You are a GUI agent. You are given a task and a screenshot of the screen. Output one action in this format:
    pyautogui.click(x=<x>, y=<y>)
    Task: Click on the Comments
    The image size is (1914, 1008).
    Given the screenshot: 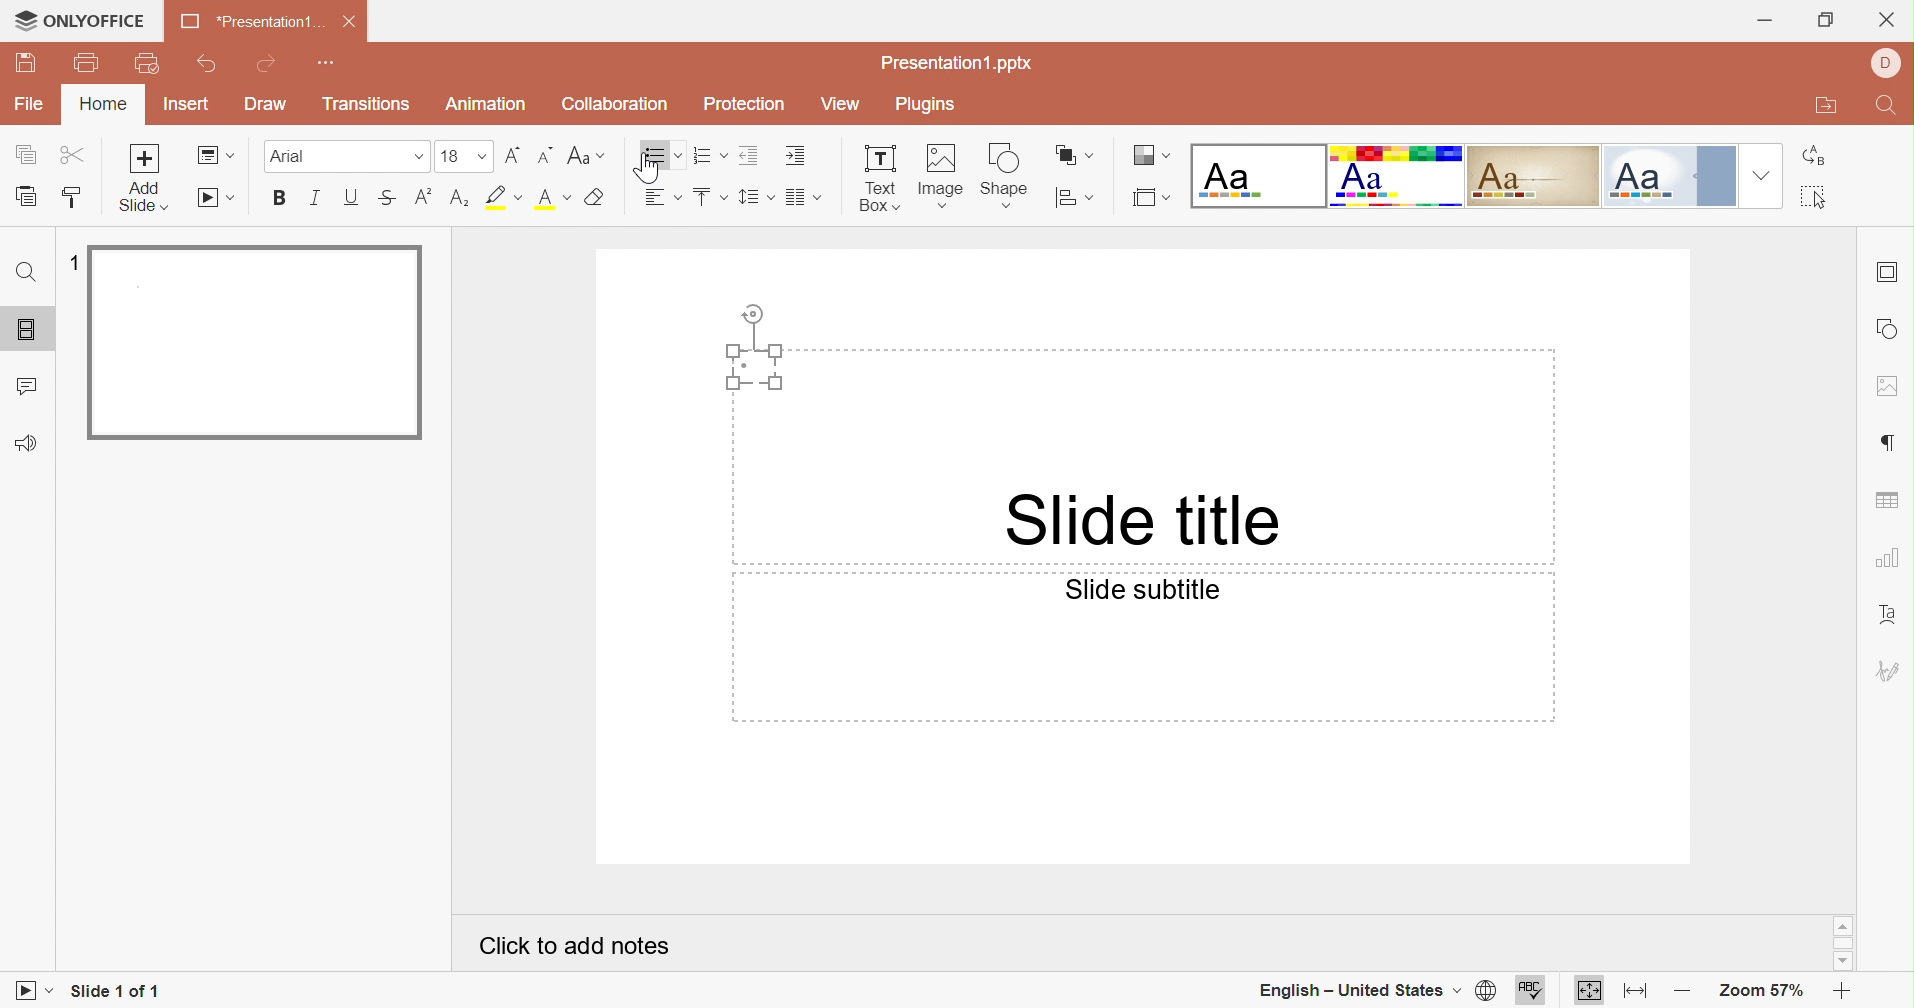 What is the action you would take?
    pyautogui.click(x=28, y=388)
    